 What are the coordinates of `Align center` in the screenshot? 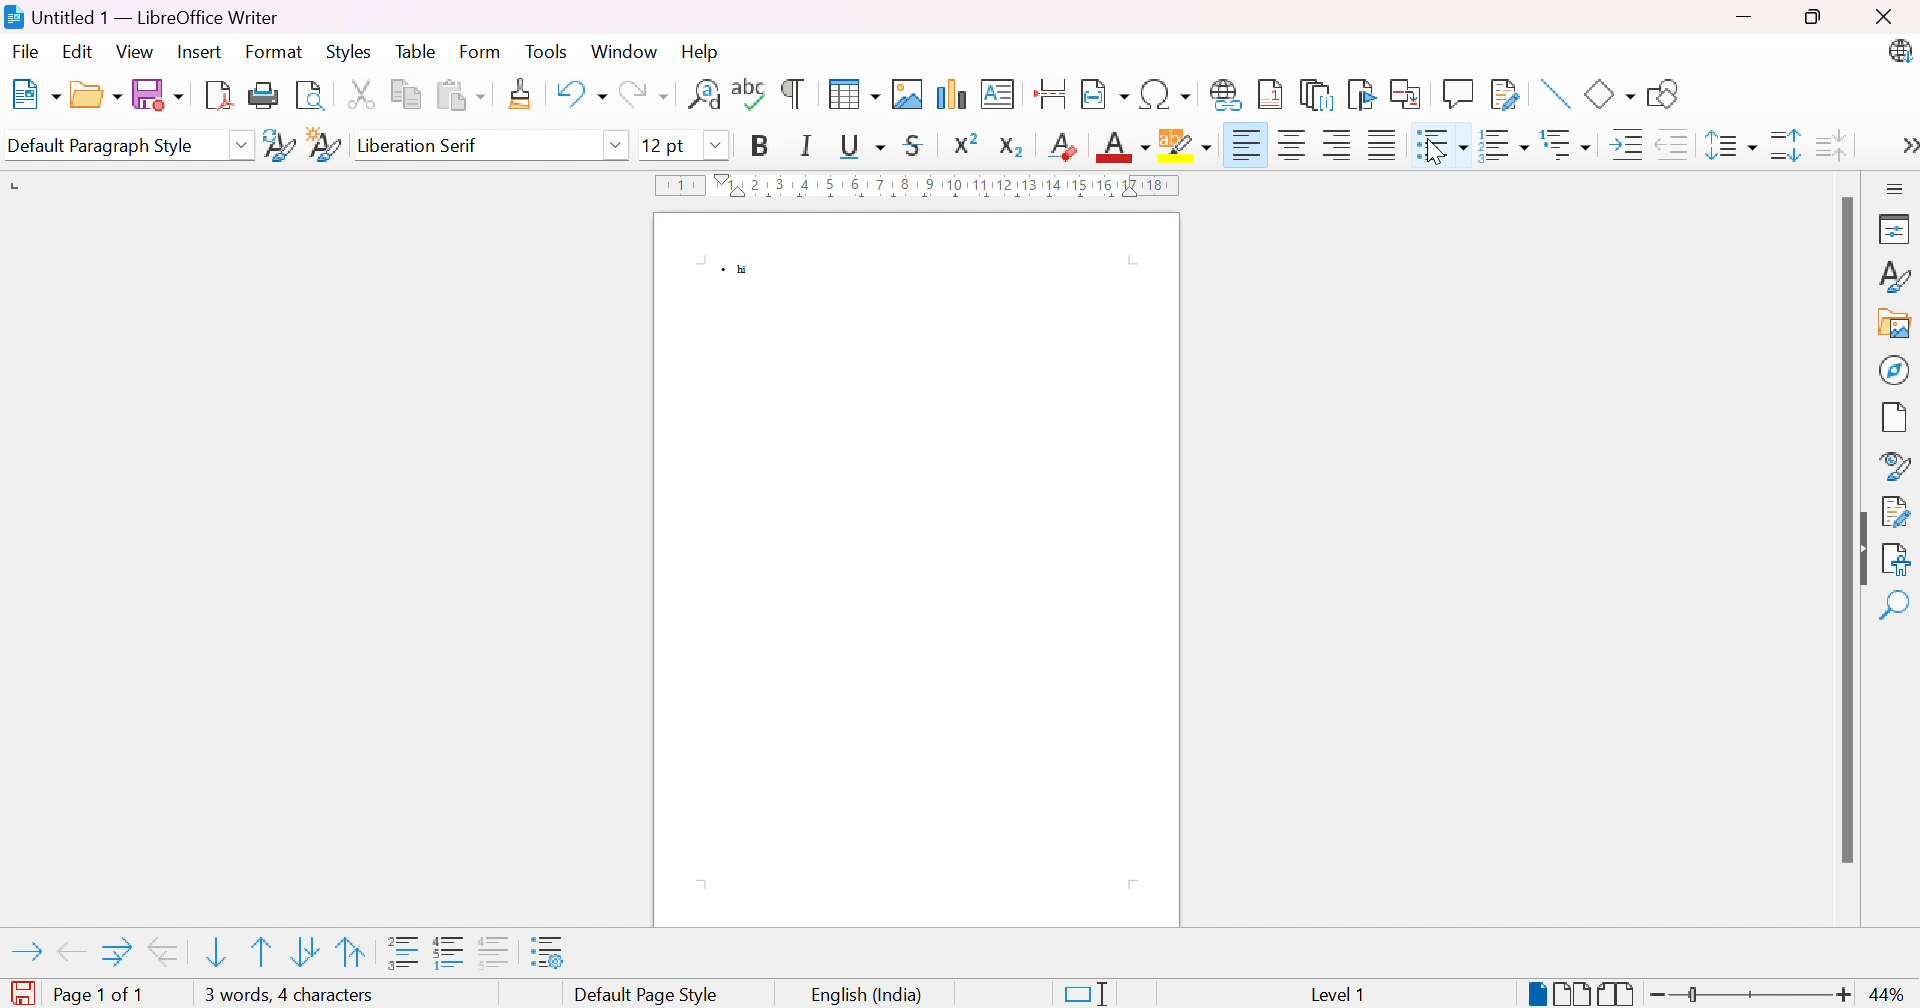 It's located at (1293, 145).